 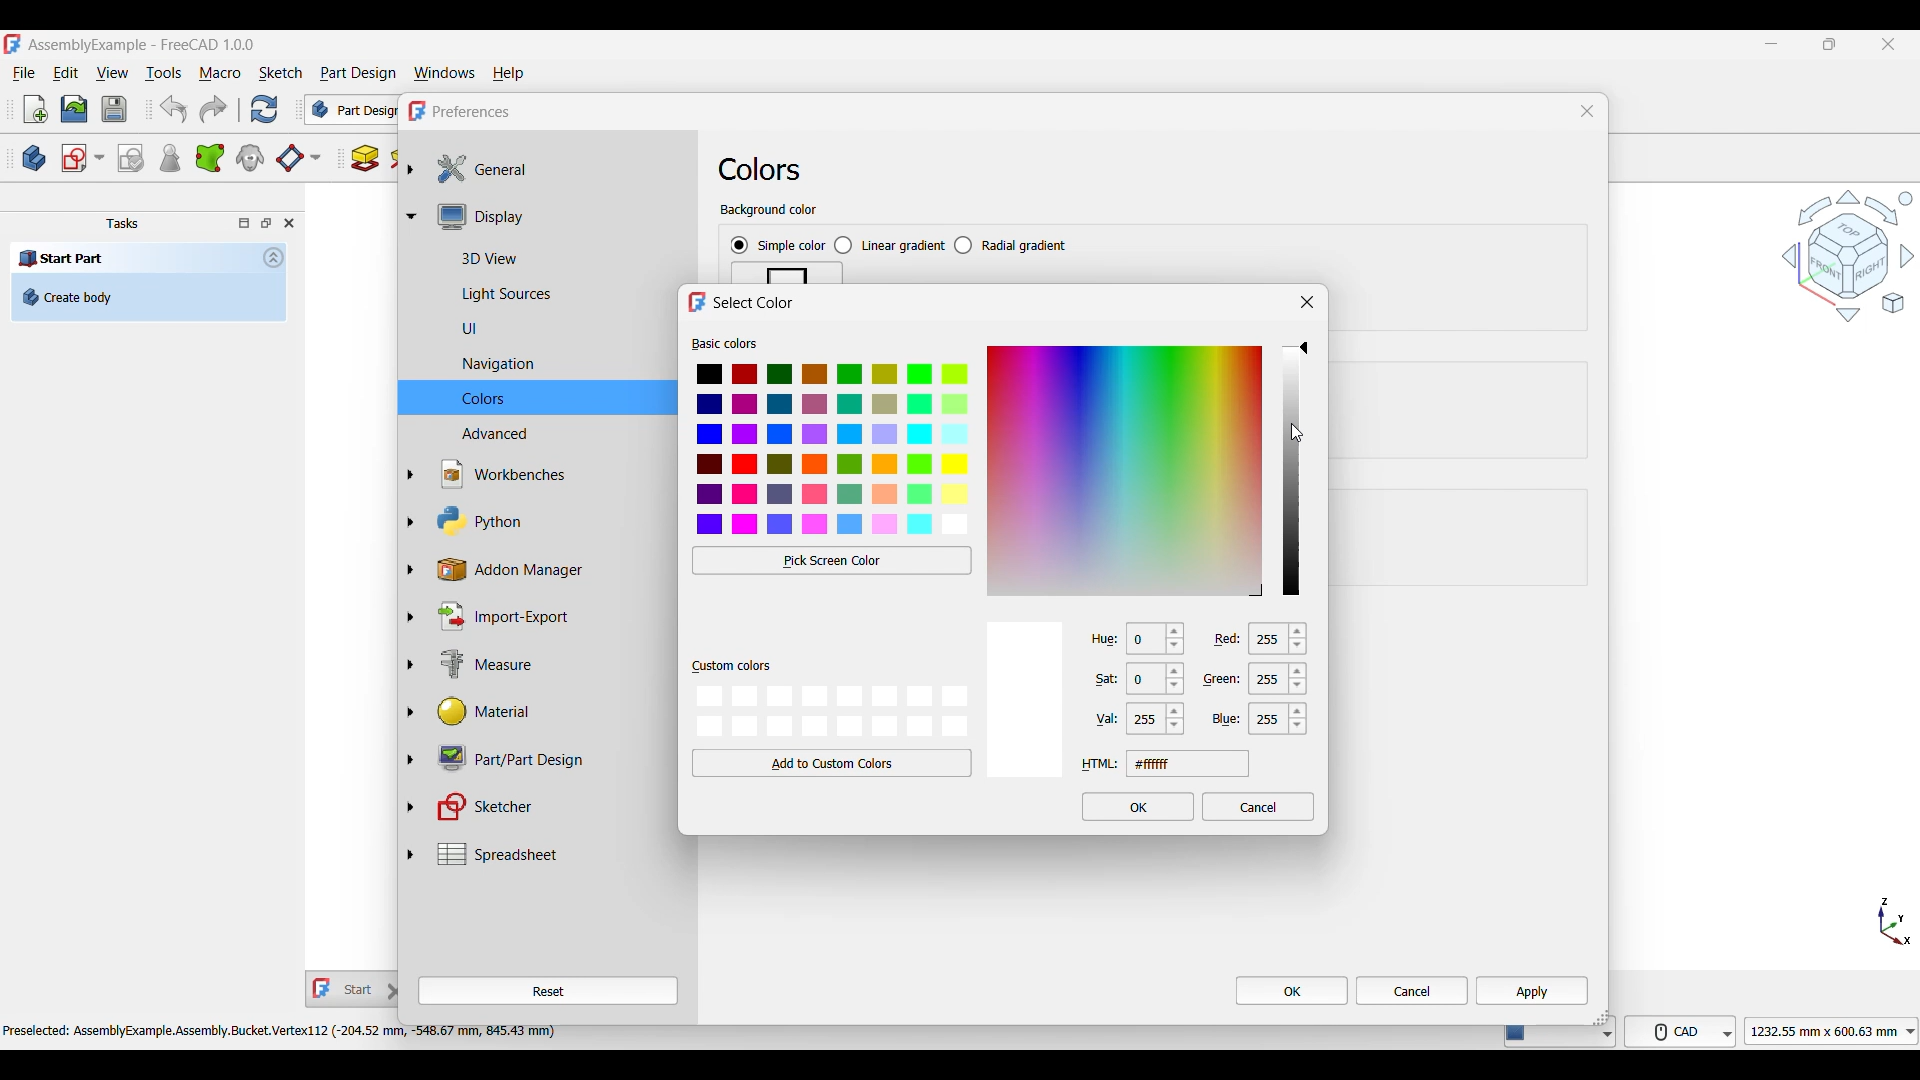 I want to click on Part/Part design, so click(x=548, y=757).